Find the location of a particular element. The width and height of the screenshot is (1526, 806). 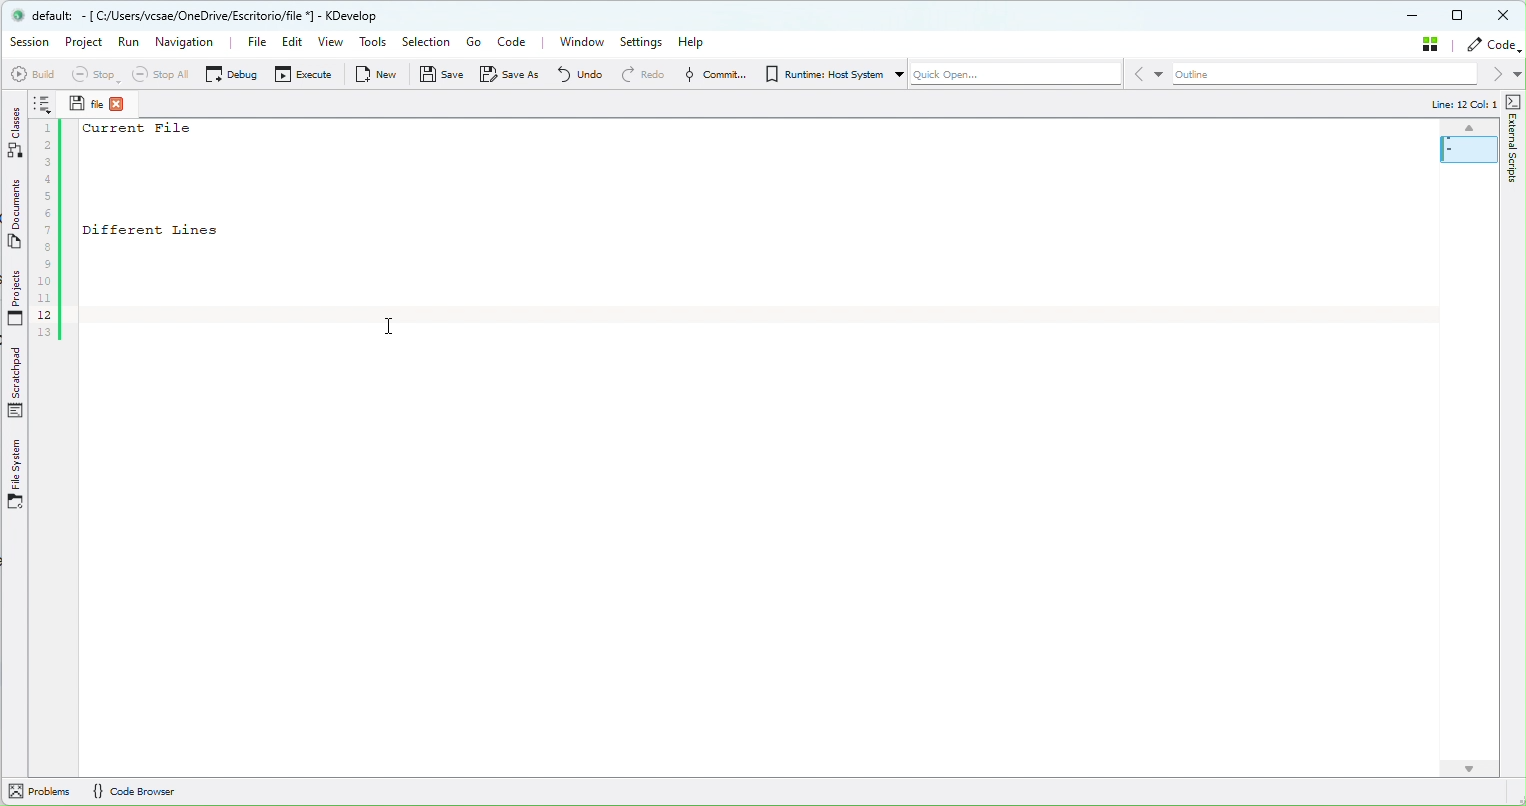

Execute is located at coordinates (304, 73).